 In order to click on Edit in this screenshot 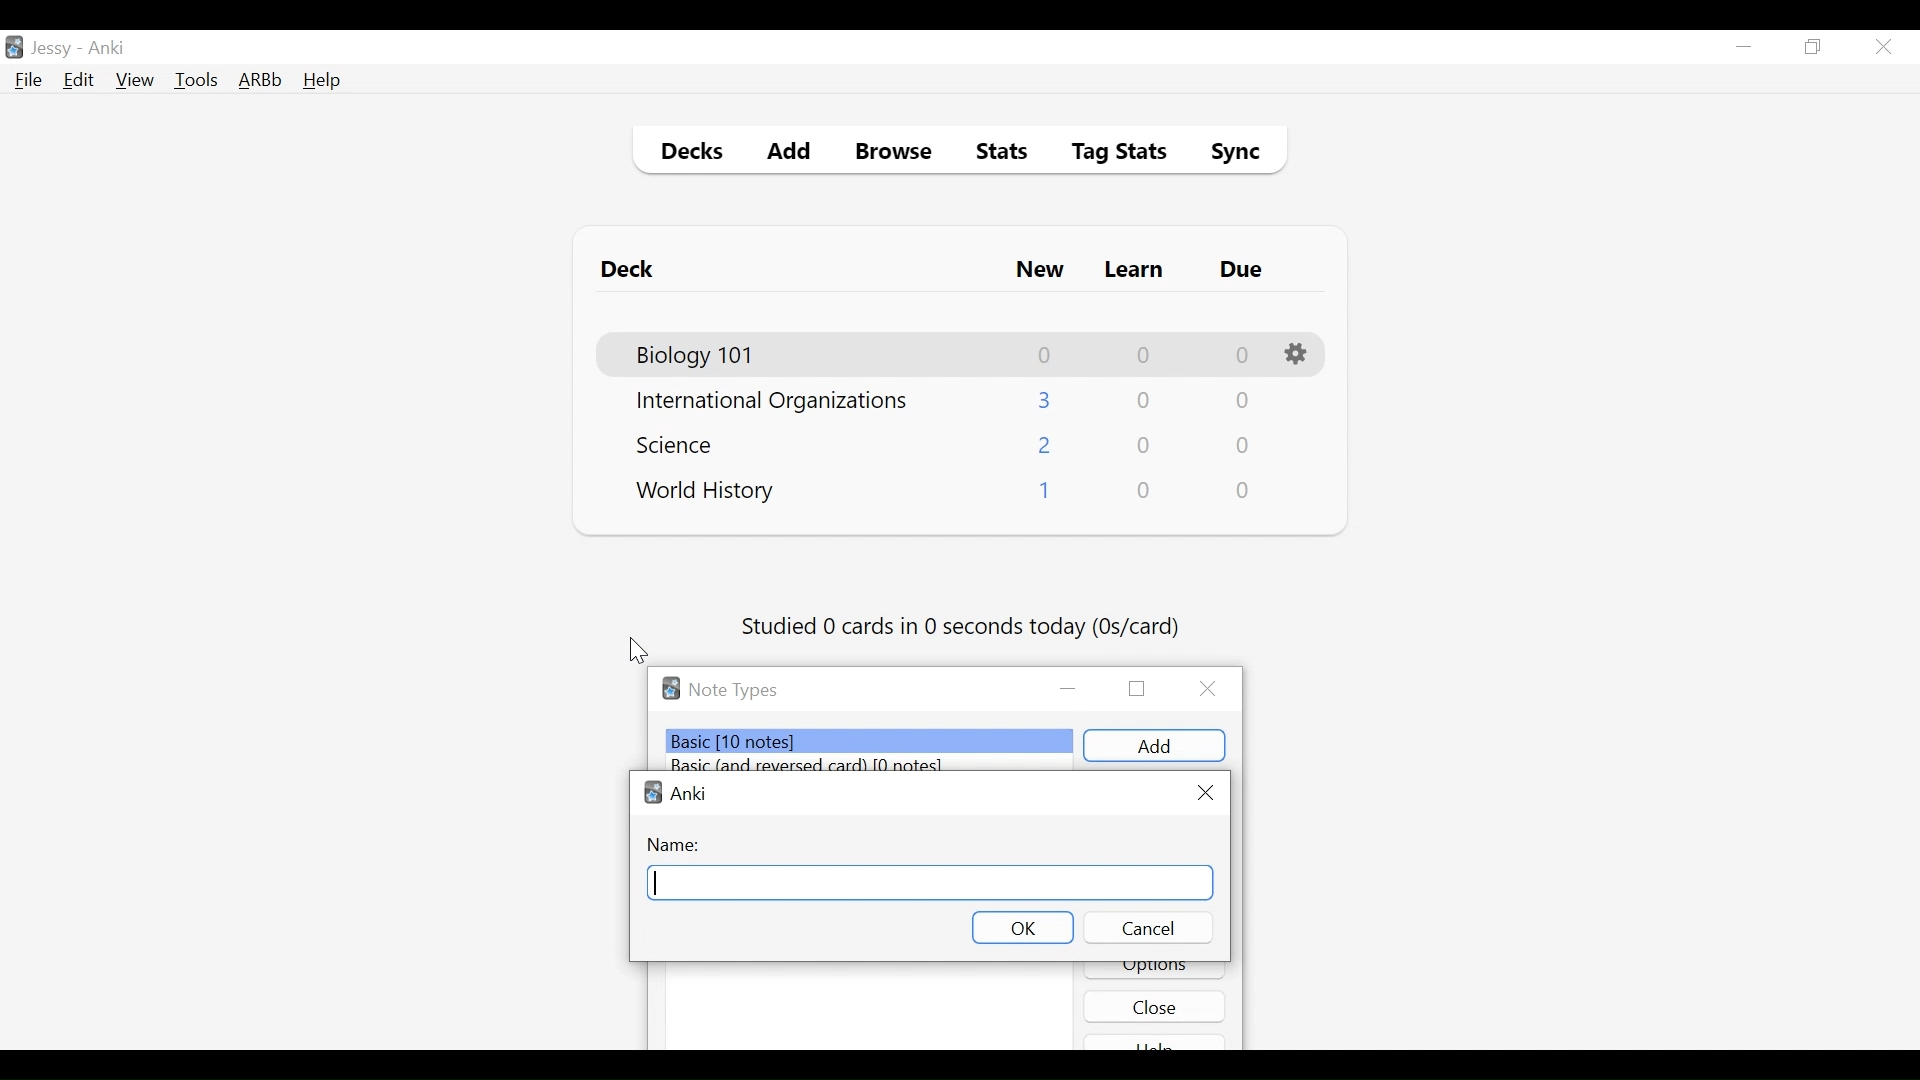, I will do `click(77, 82)`.